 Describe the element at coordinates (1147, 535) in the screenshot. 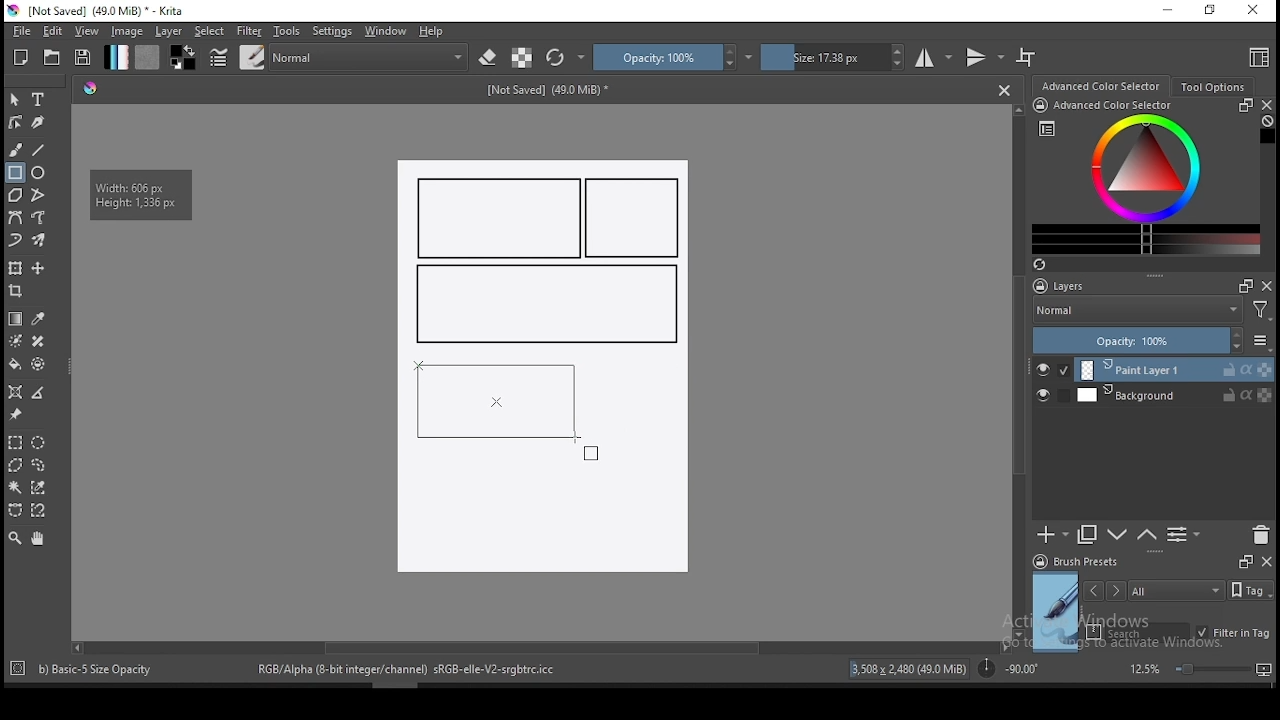

I see `move layer one step down` at that location.